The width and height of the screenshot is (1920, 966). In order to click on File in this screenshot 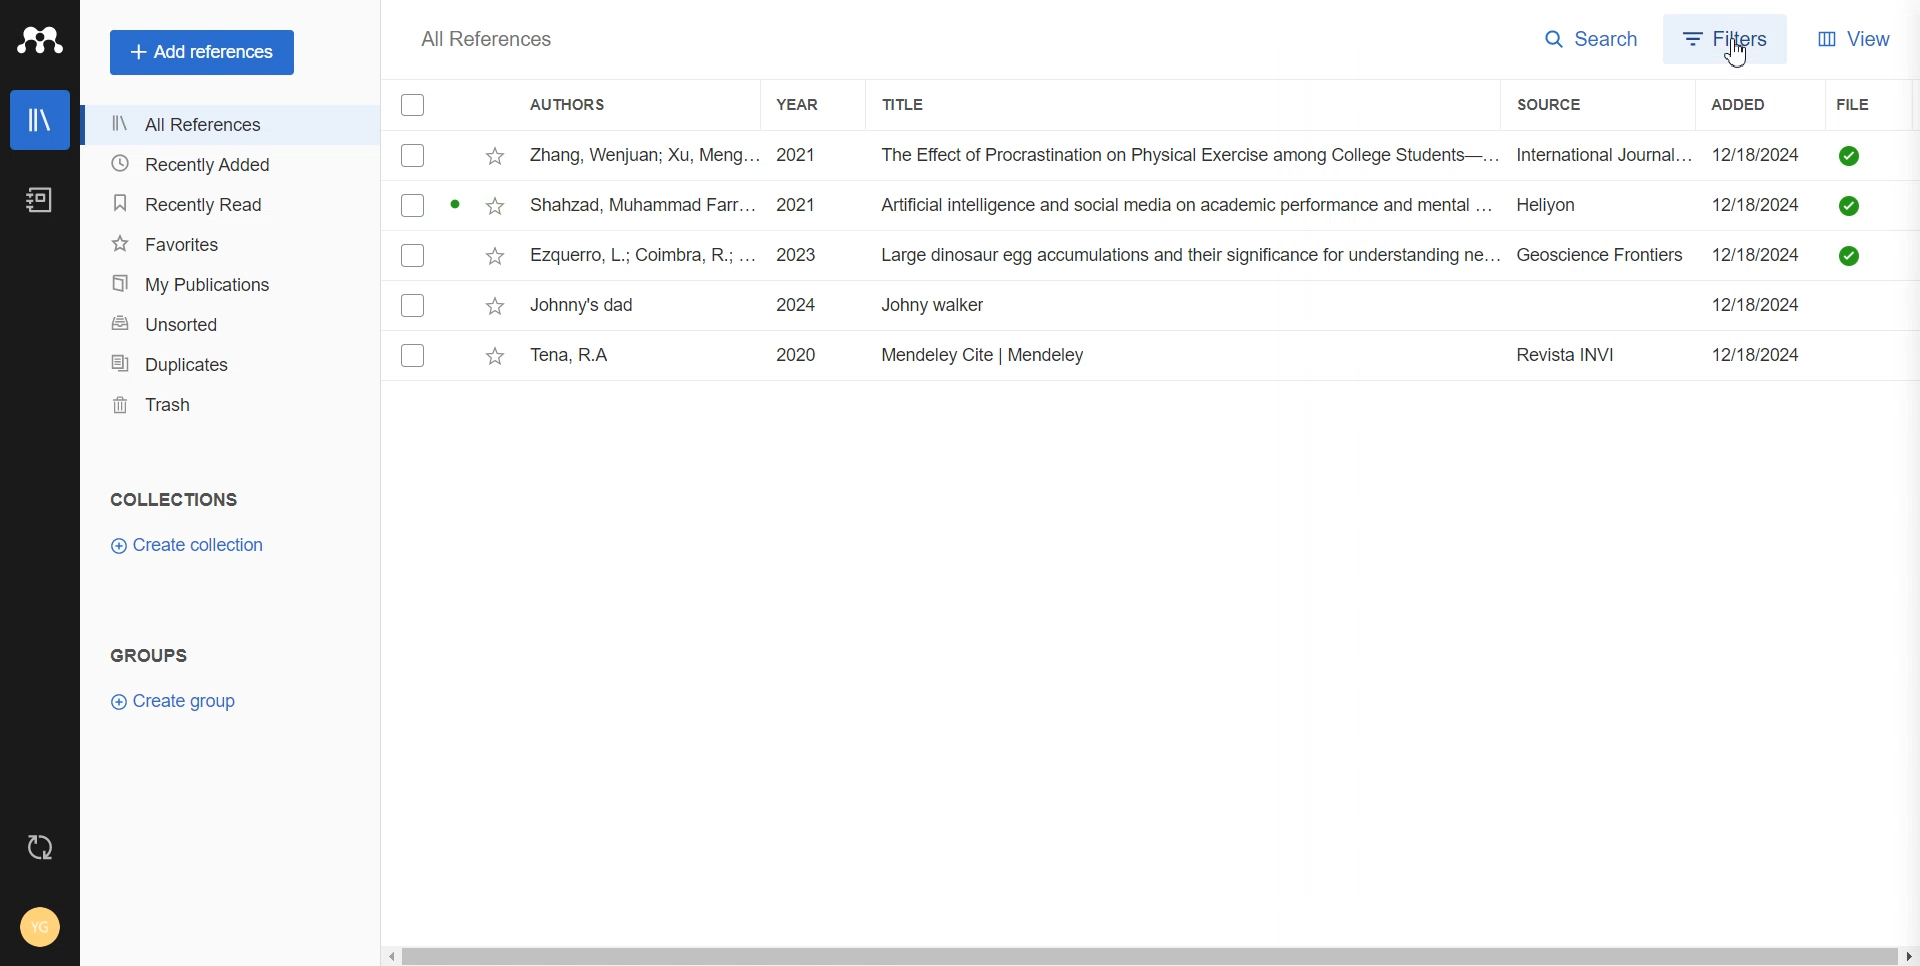, I will do `click(1132, 206)`.